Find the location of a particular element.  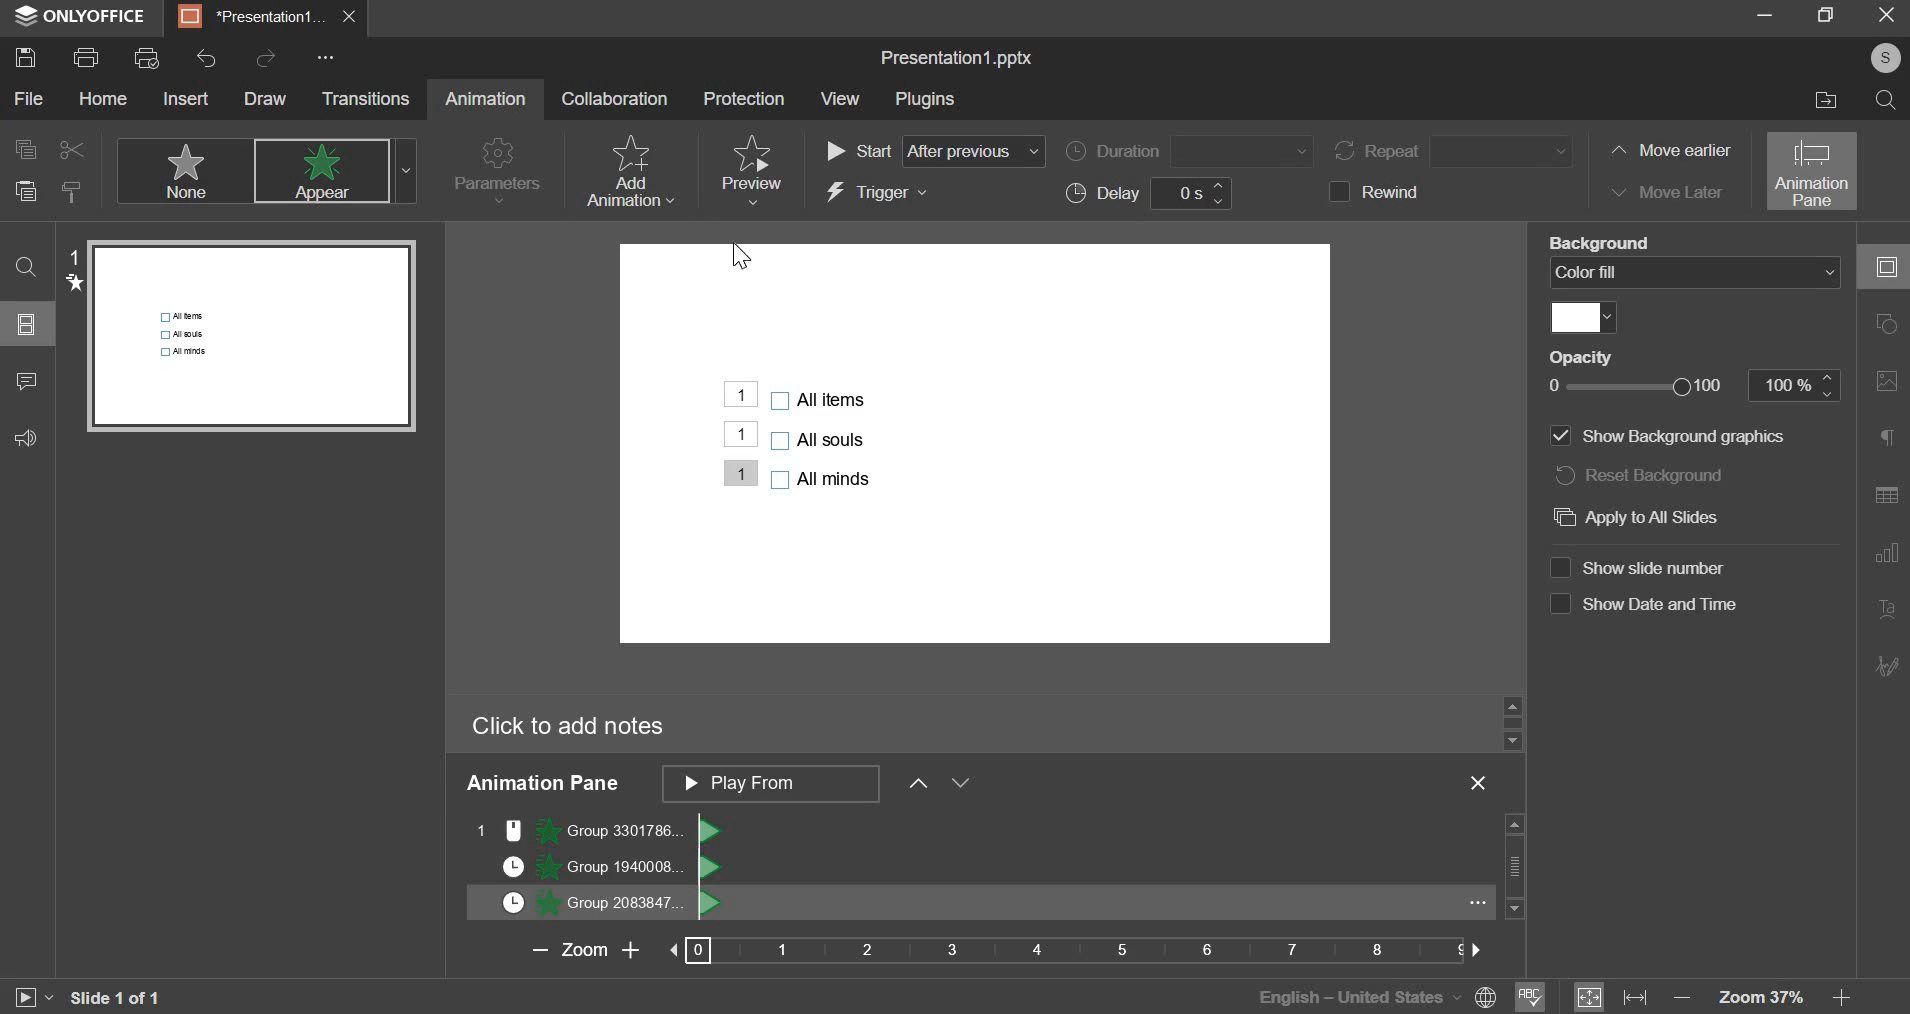

comment is located at coordinates (25, 384).